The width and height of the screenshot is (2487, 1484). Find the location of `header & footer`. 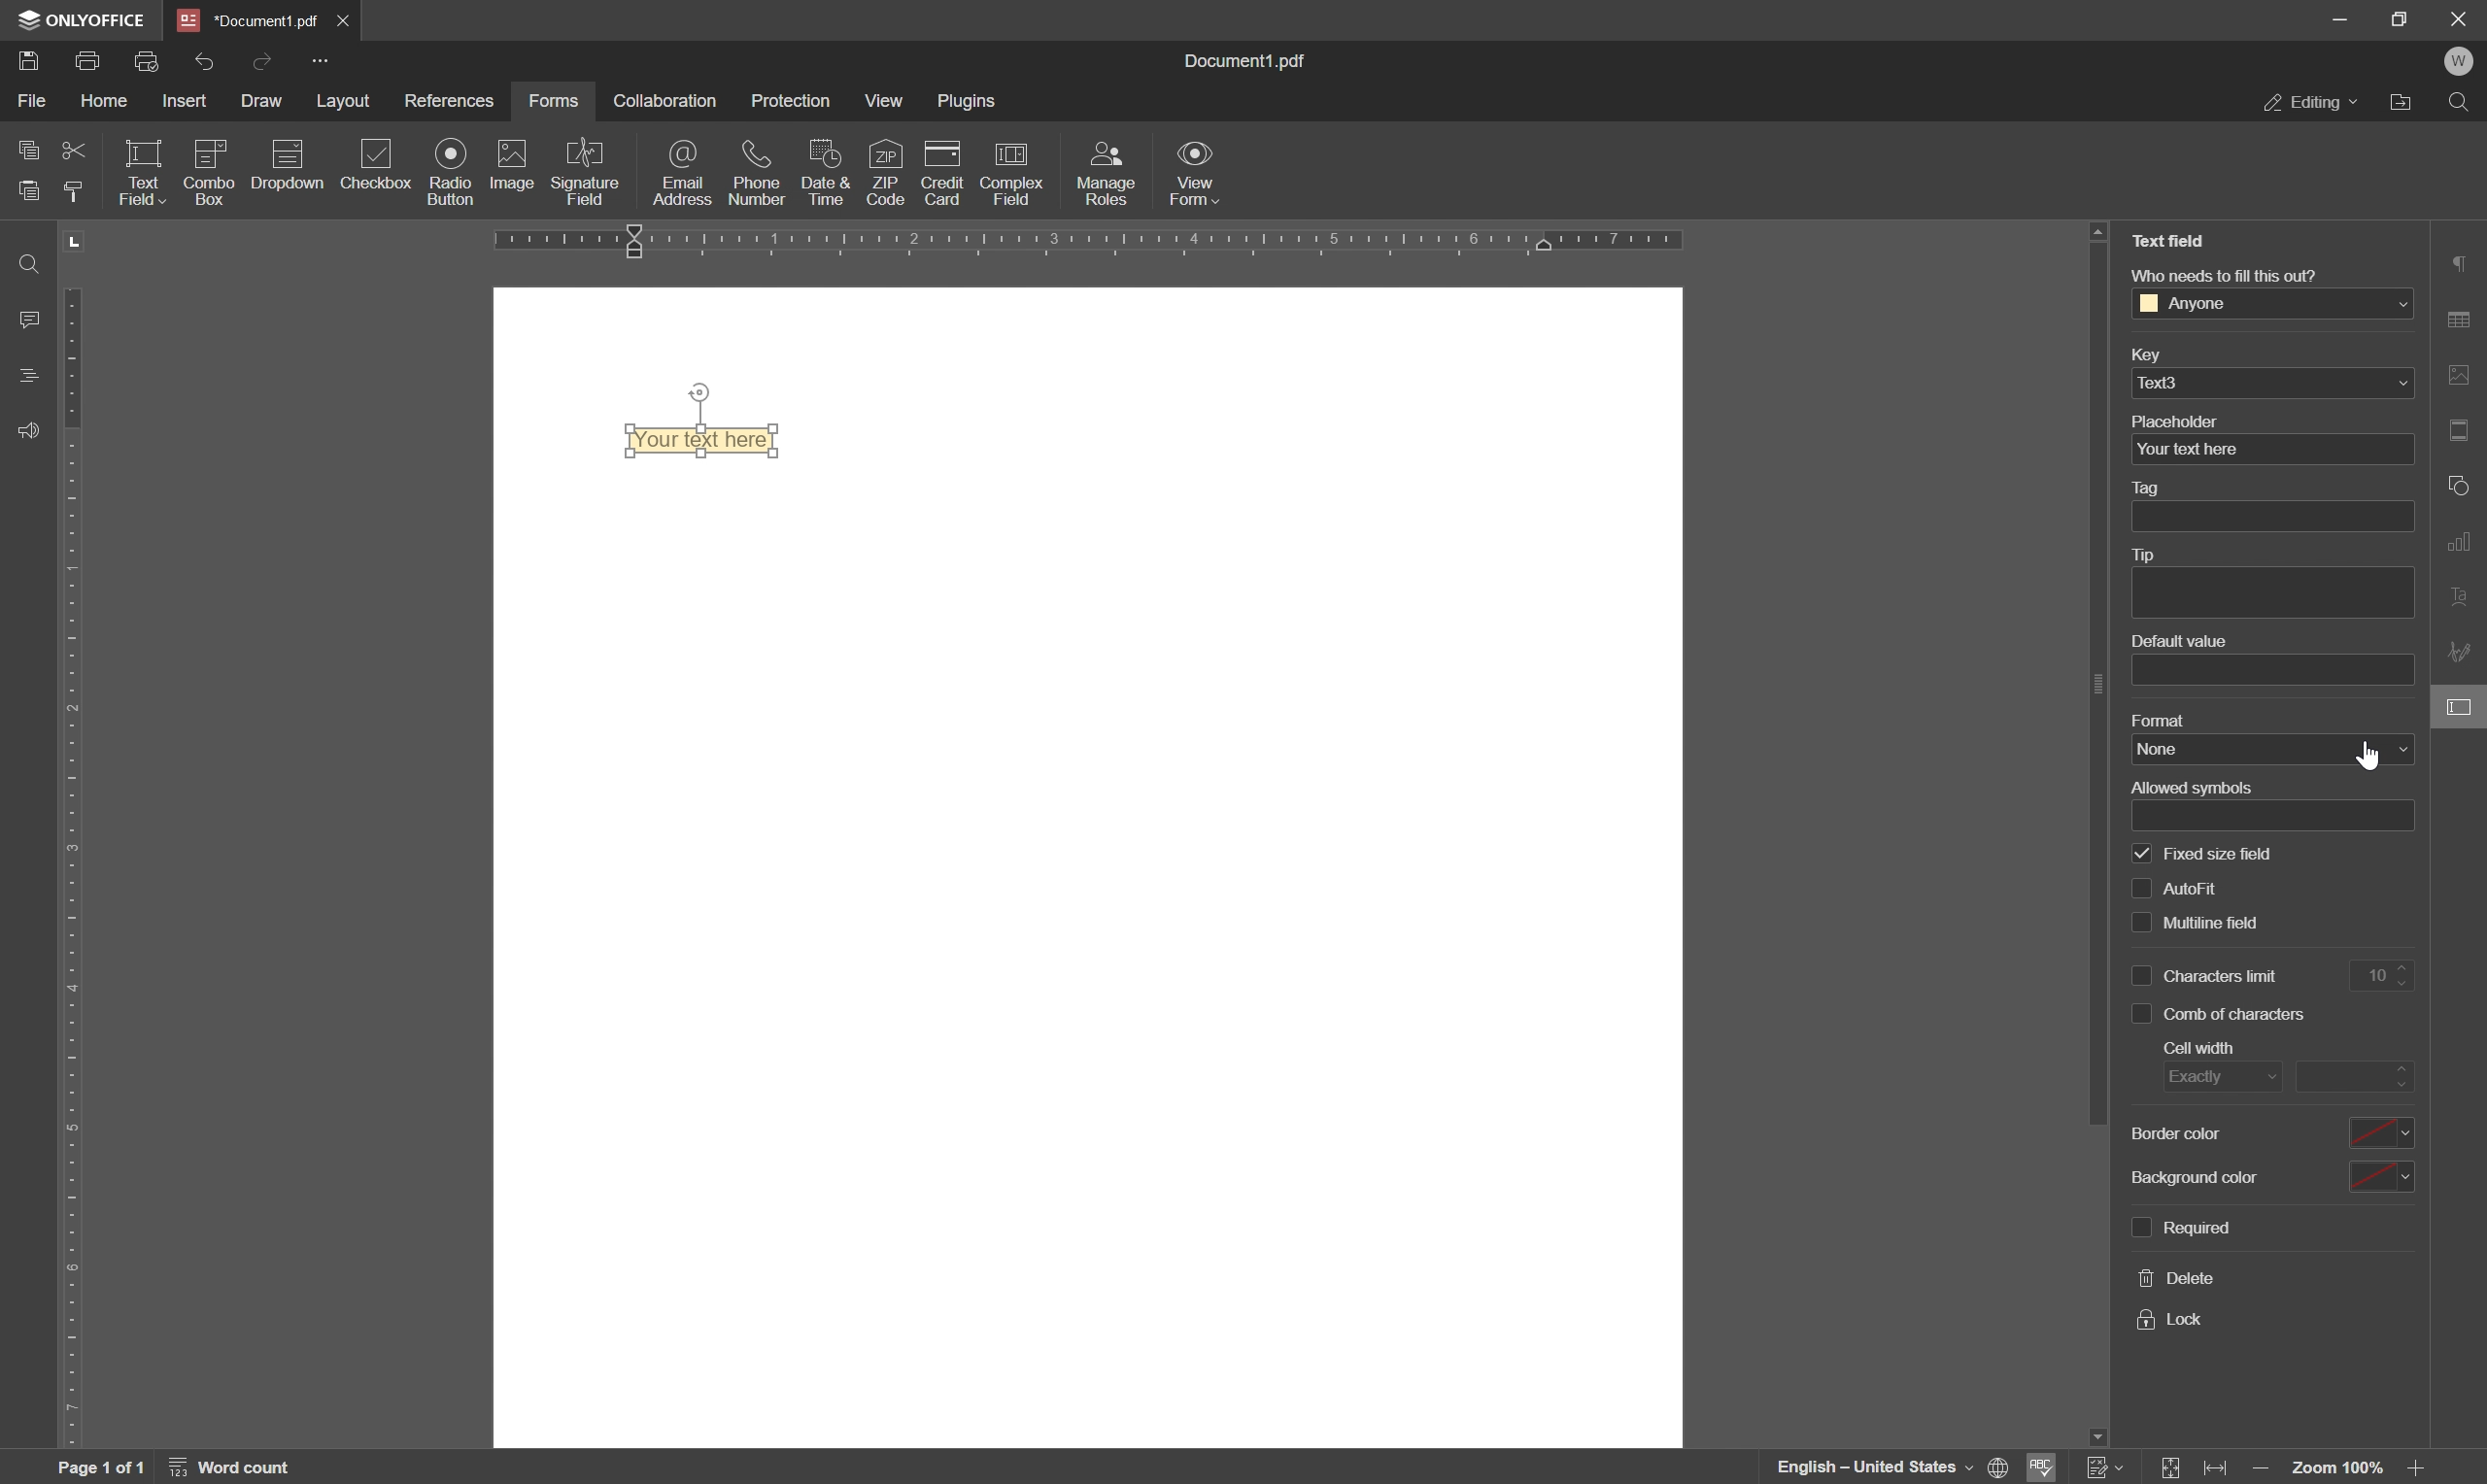

header & footer is located at coordinates (2464, 430).